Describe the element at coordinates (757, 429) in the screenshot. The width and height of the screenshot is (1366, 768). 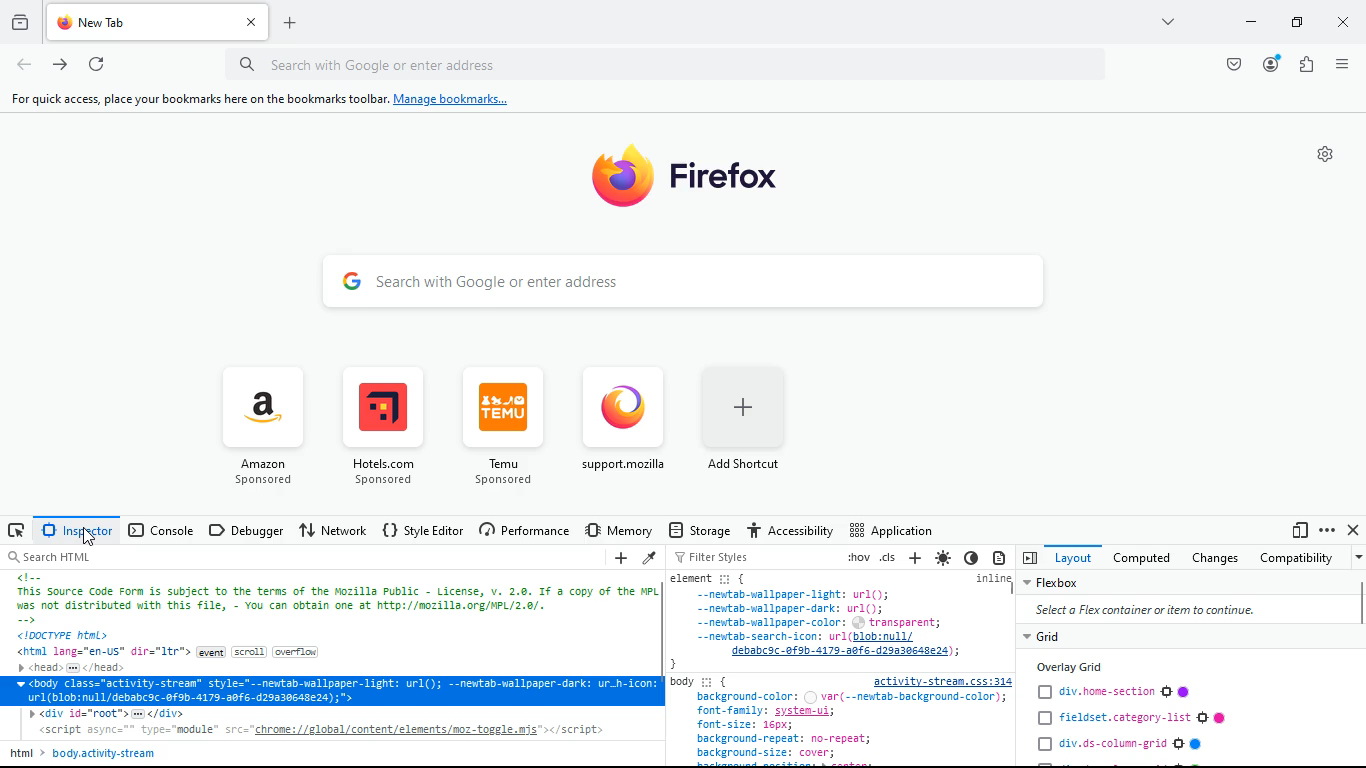
I see `add shortcut` at that location.